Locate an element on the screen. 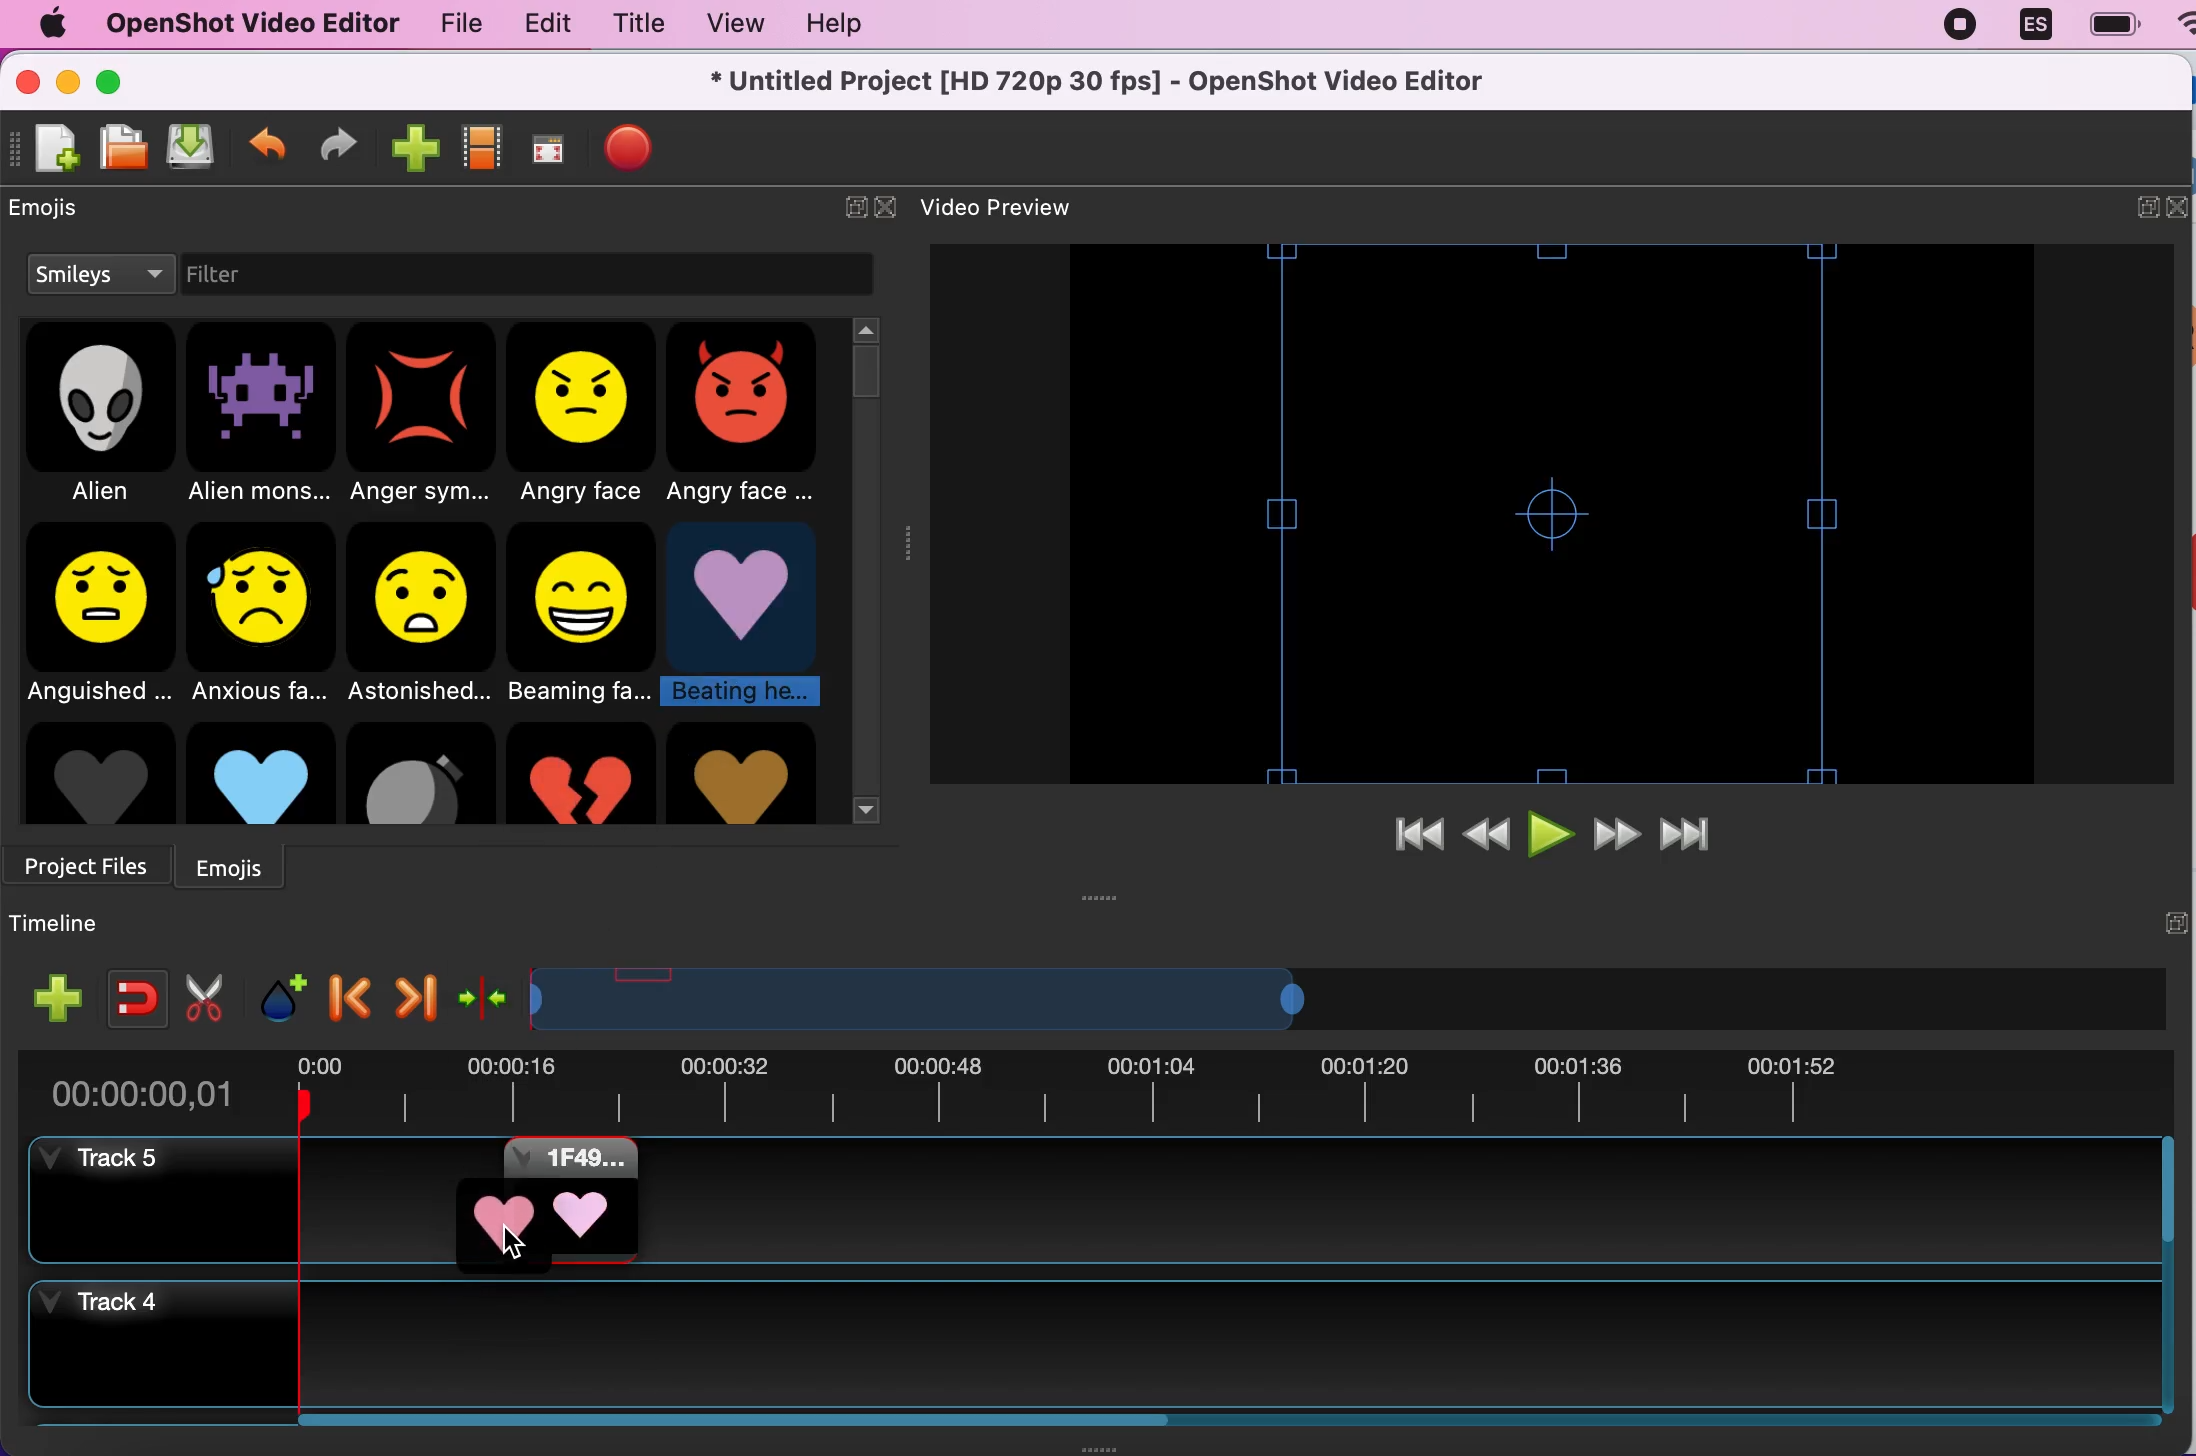 The height and width of the screenshot is (1456, 2196). project files is located at coordinates (91, 860).